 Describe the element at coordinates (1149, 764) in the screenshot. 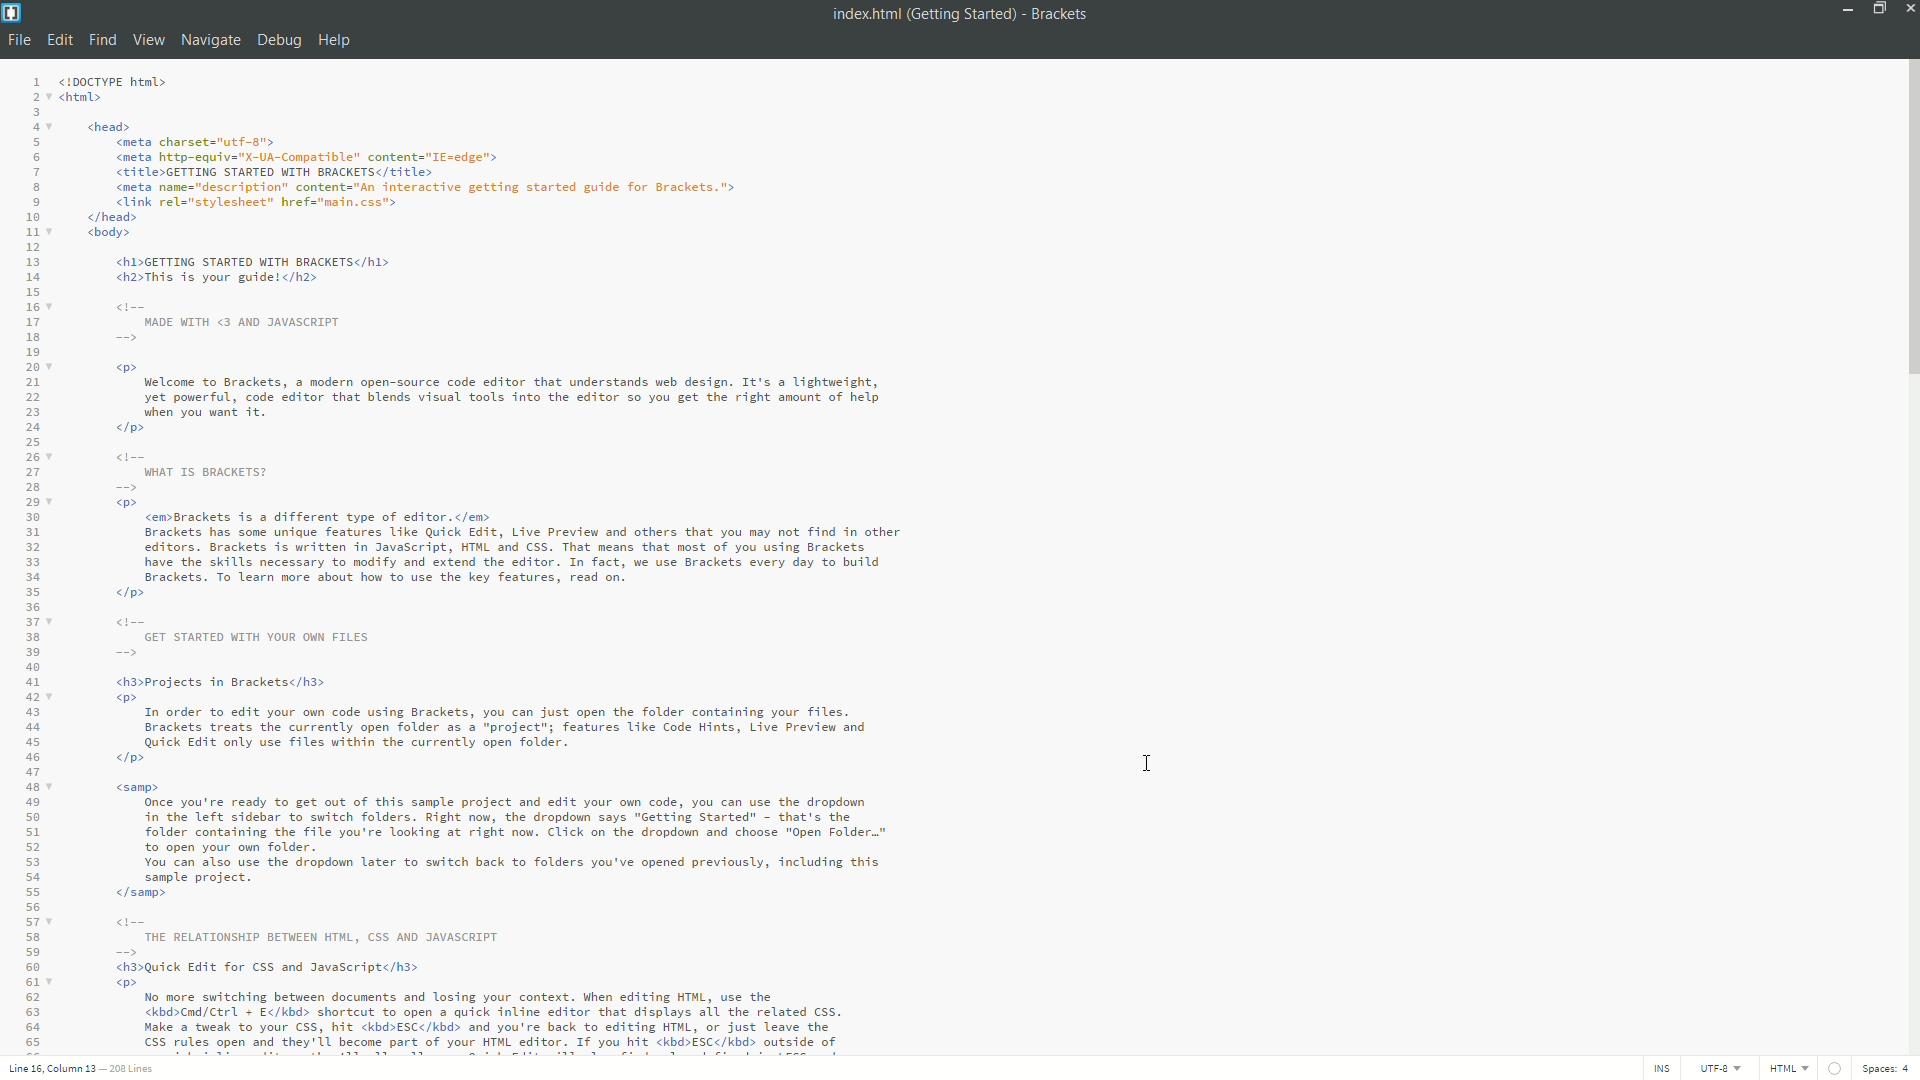

I see `cursor` at that location.